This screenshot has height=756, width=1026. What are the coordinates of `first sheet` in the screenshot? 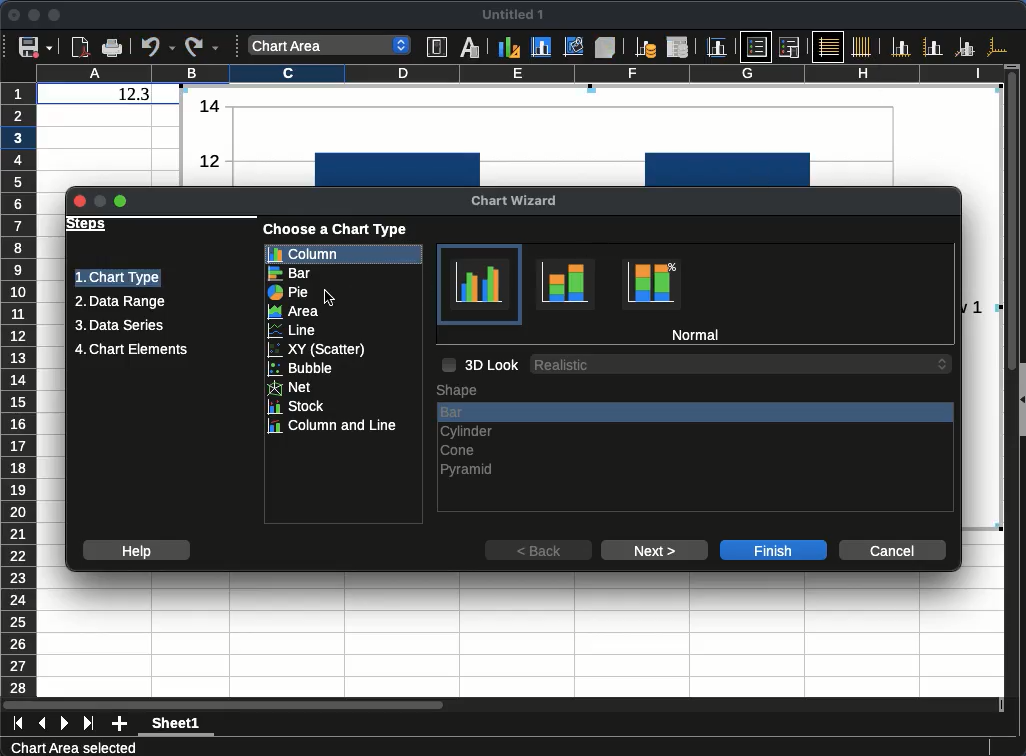 It's located at (18, 724).